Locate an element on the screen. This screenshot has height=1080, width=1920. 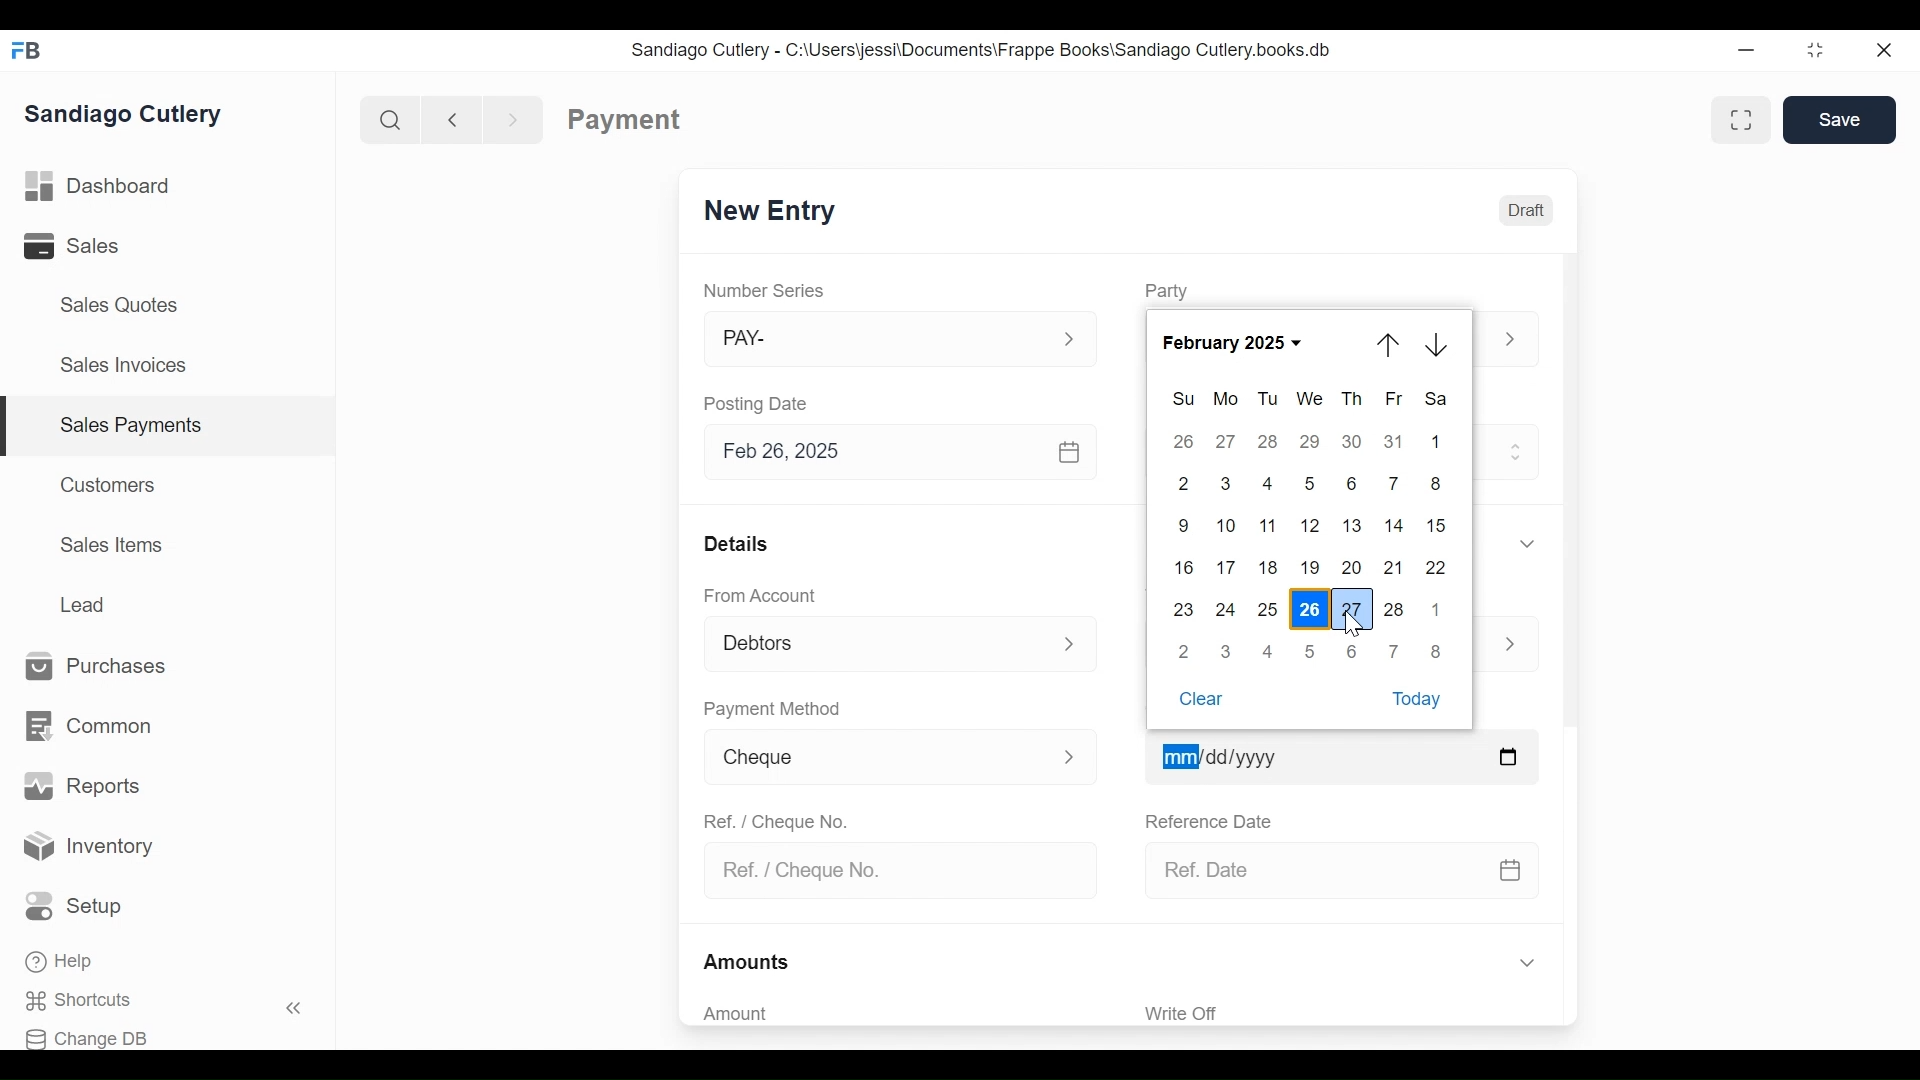
Arrow up is located at coordinates (1390, 345).